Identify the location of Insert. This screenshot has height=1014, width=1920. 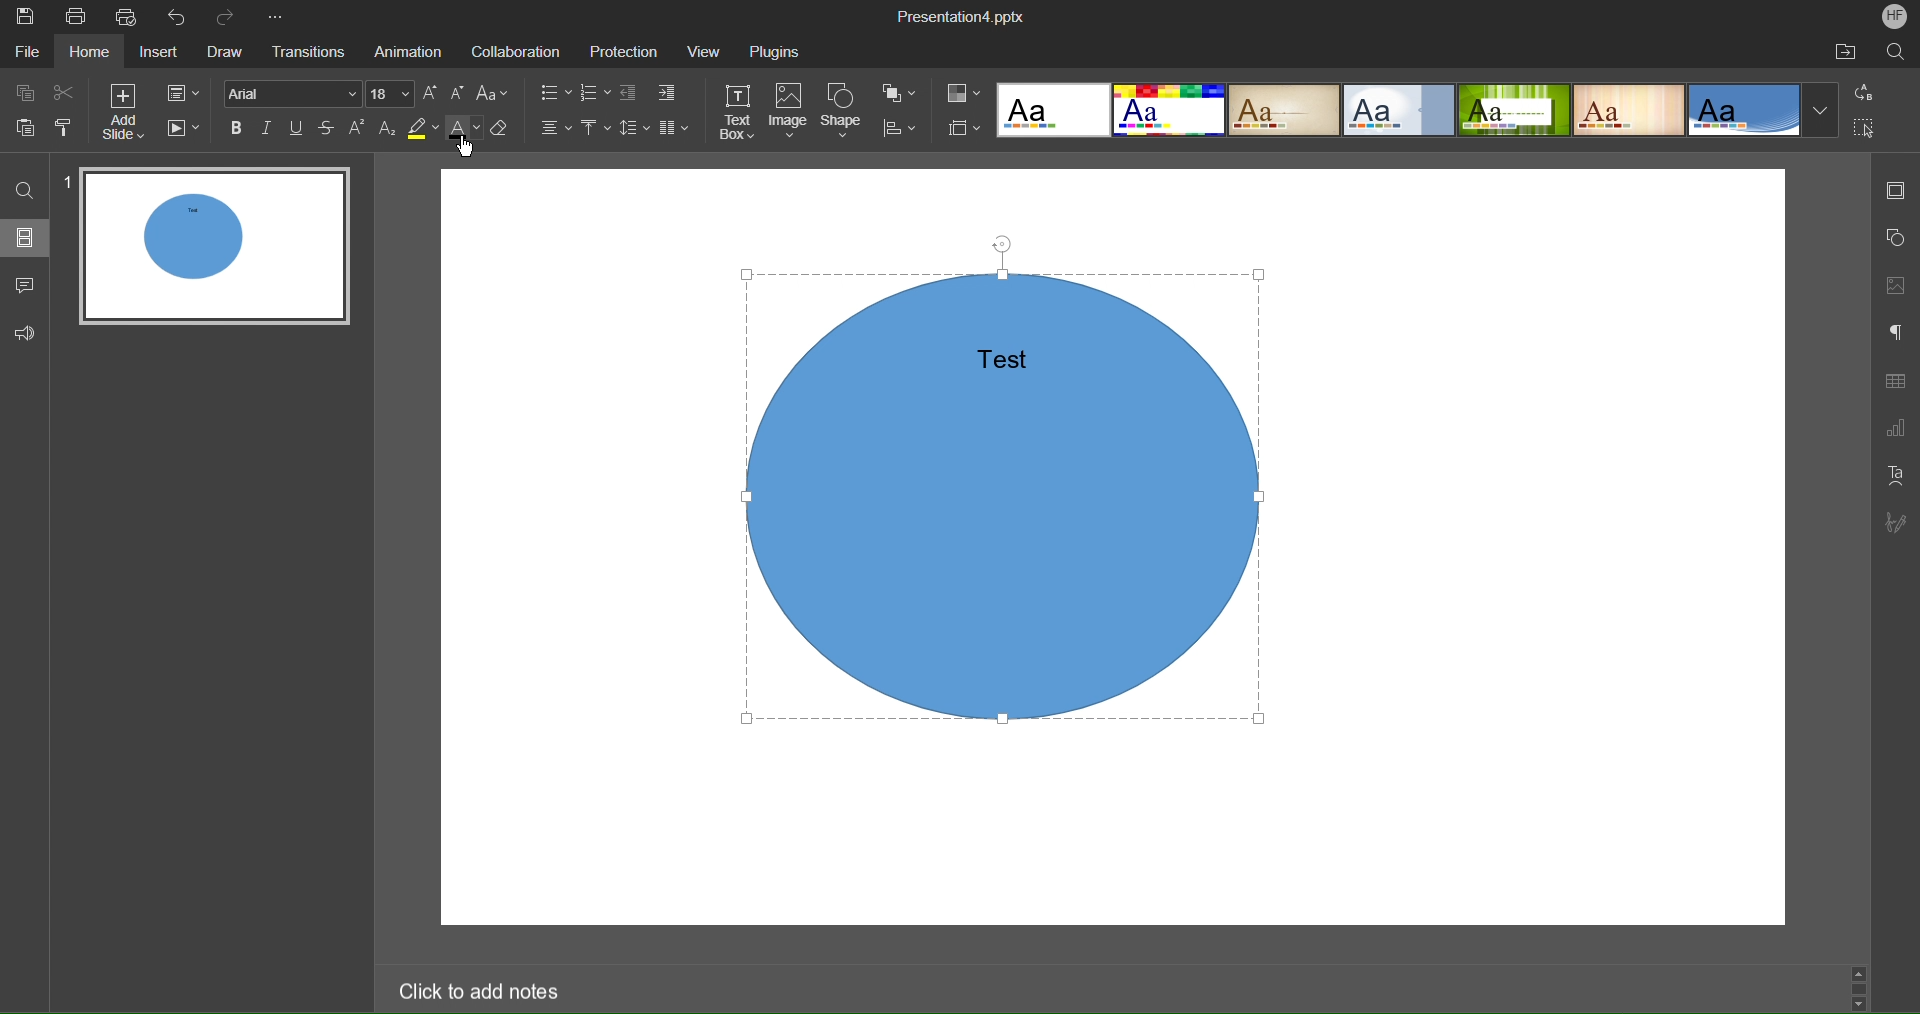
(162, 52).